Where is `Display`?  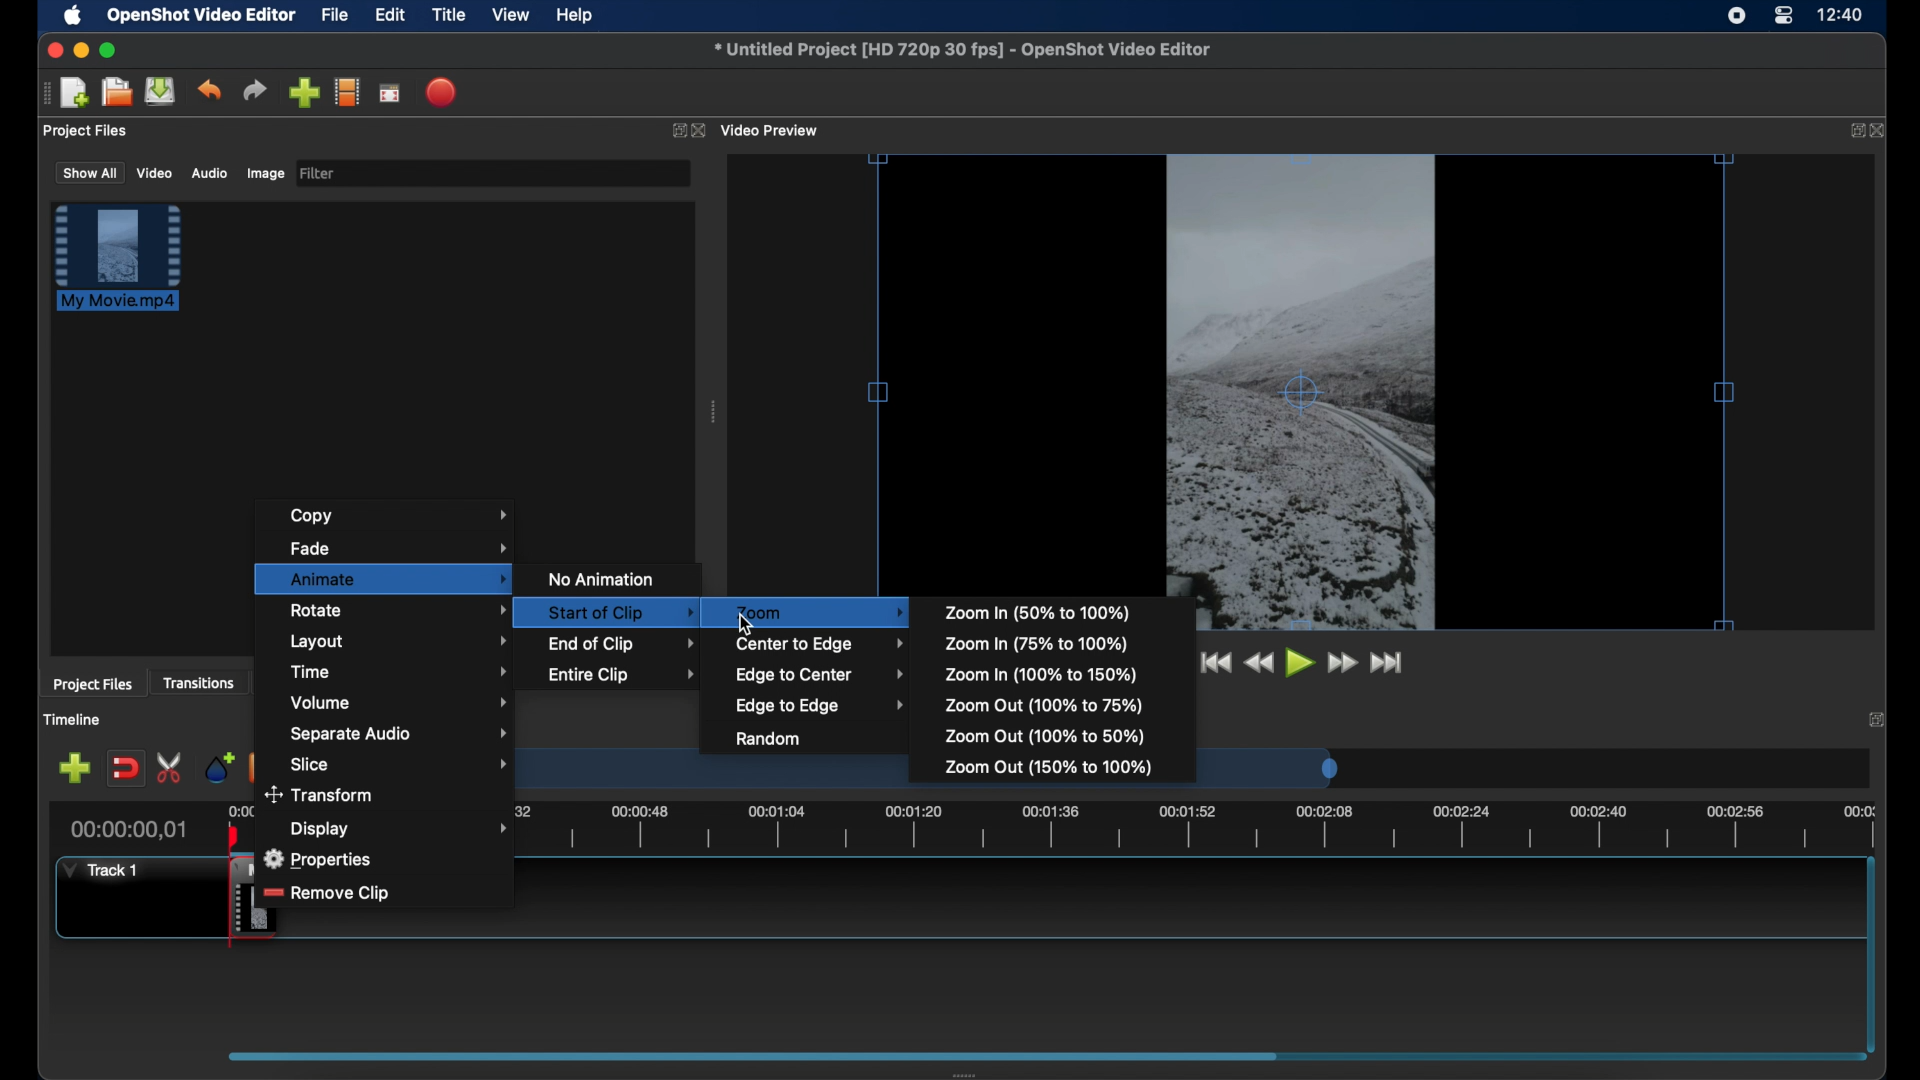 Display is located at coordinates (322, 828).